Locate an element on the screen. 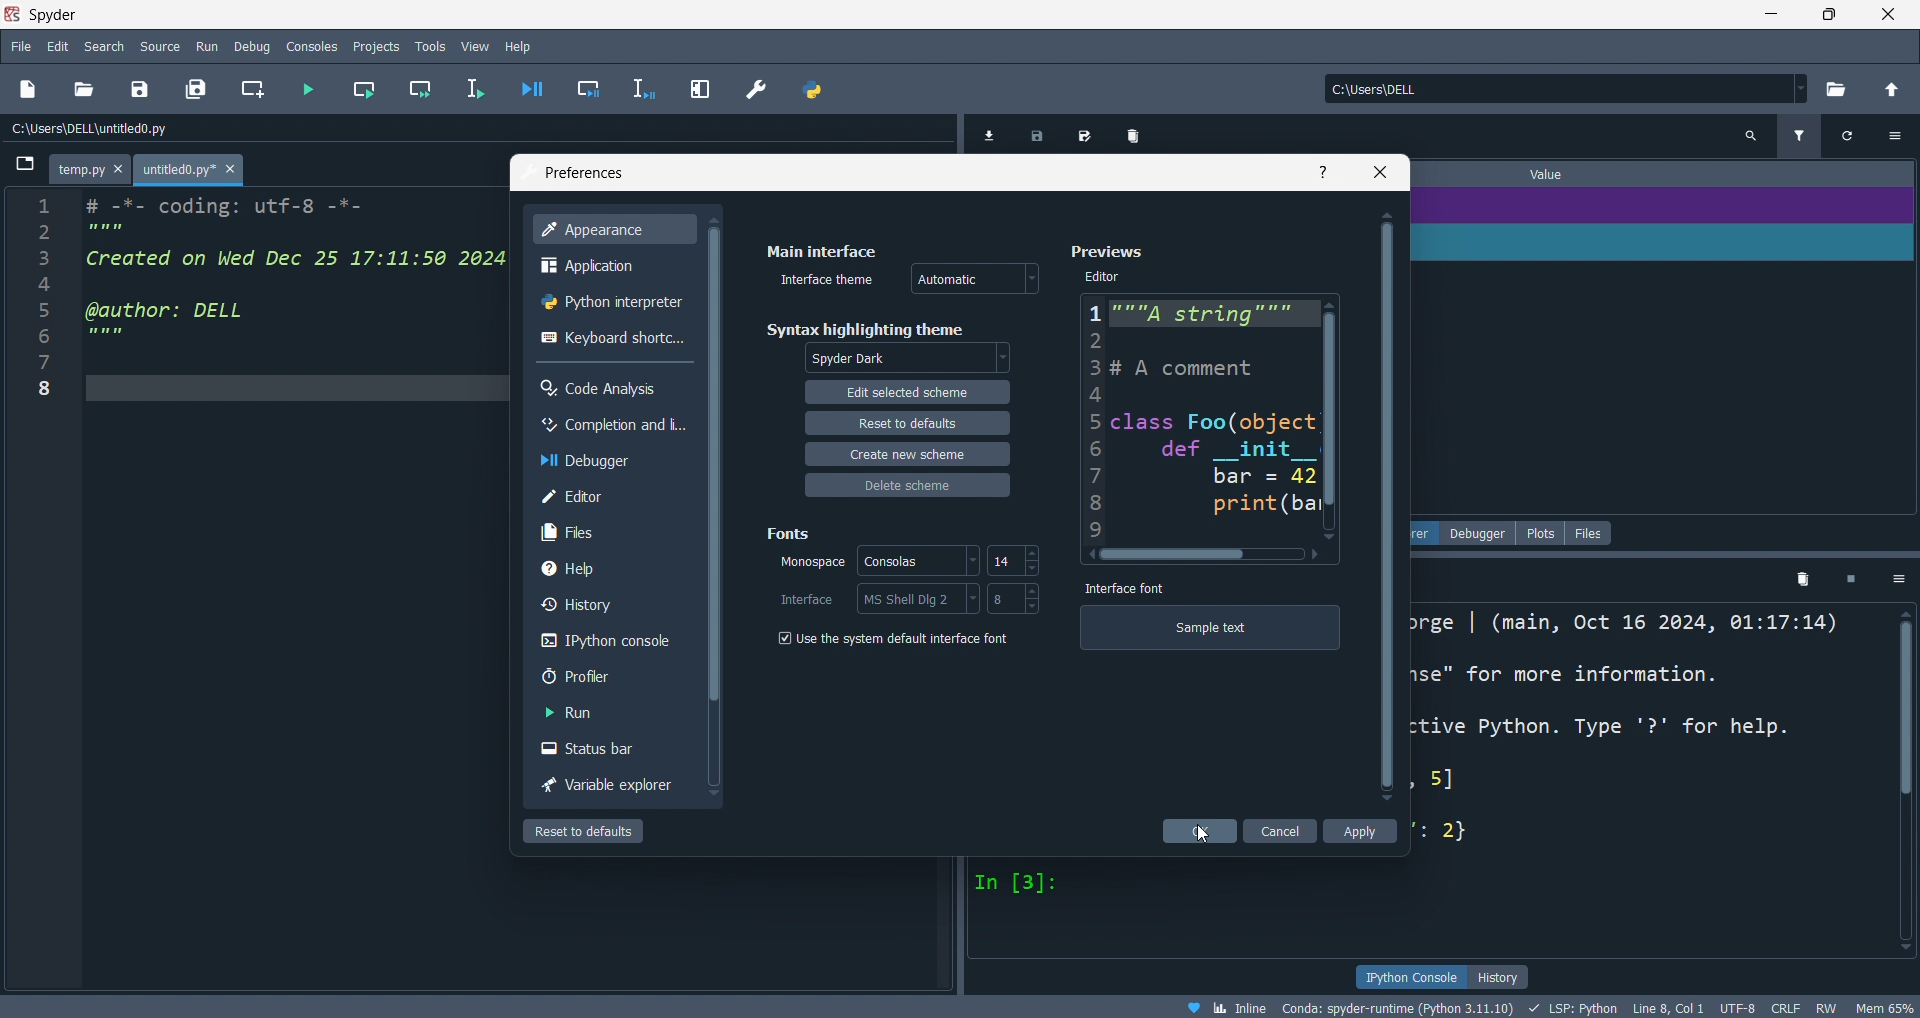  close is located at coordinates (1380, 170).